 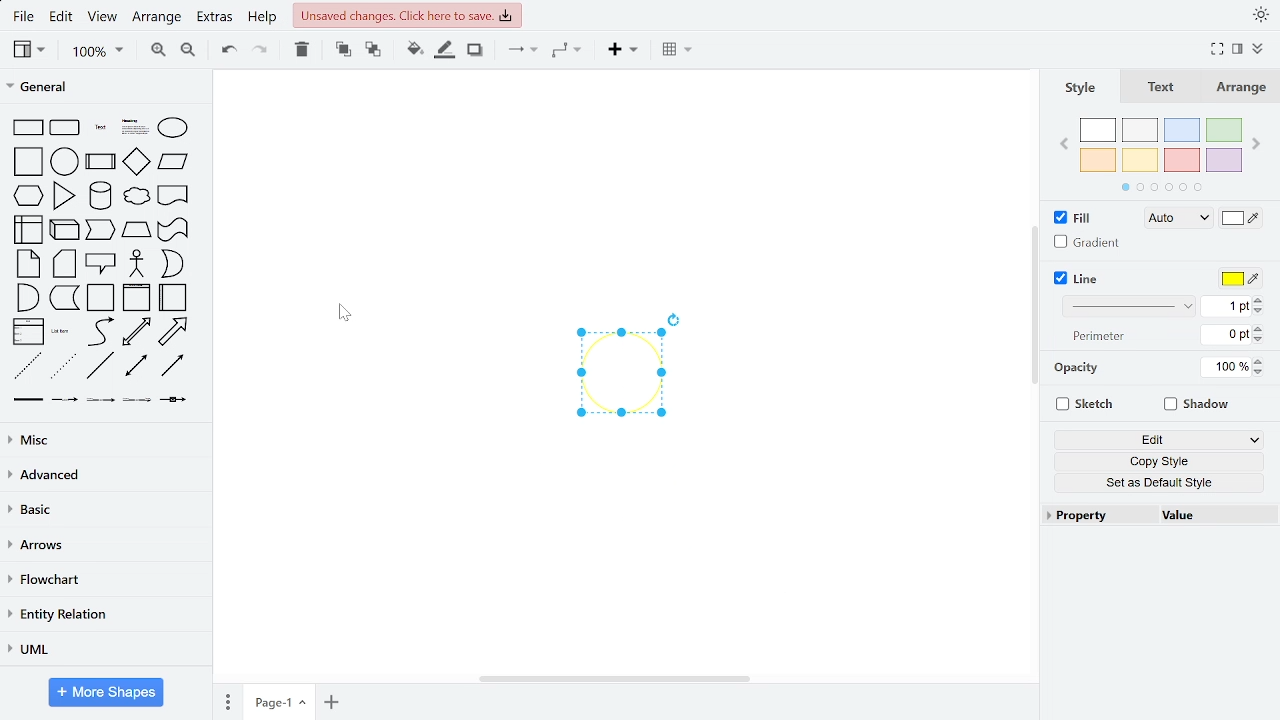 I want to click on list item, so click(x=63, y=332).